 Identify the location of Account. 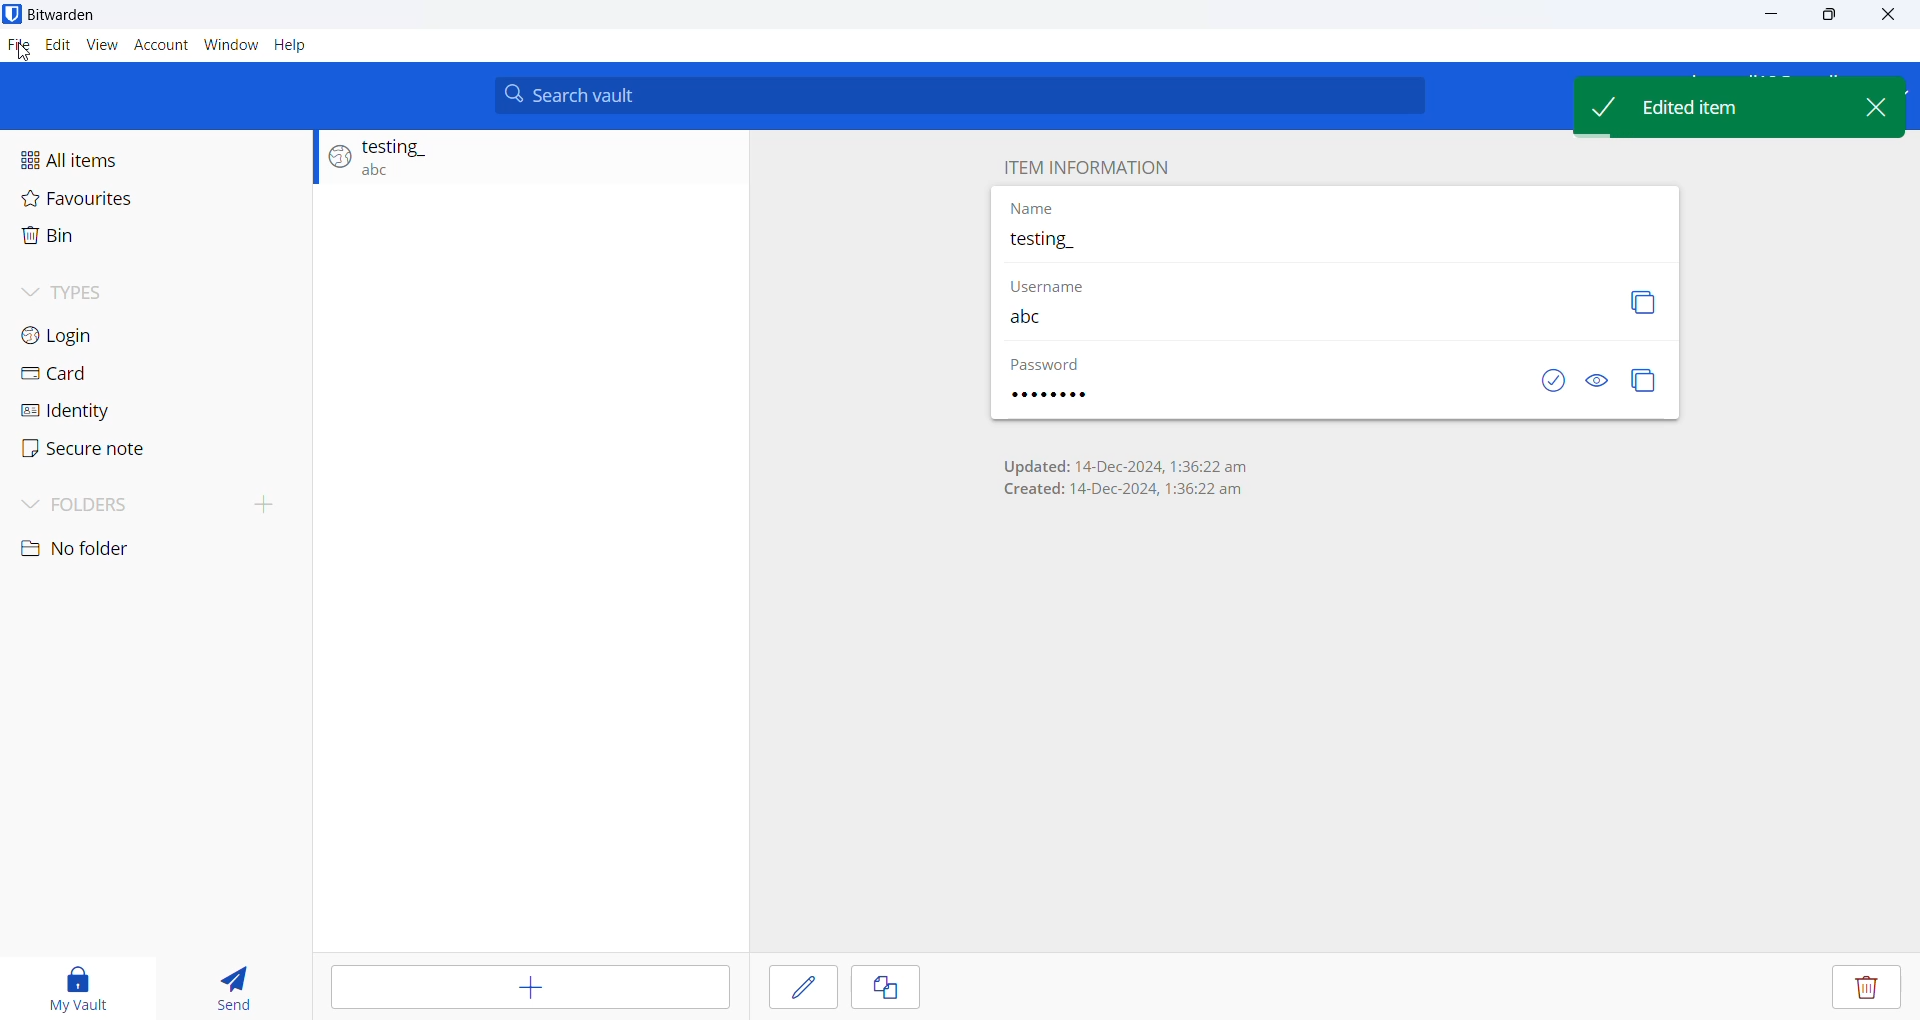
(159, 43).